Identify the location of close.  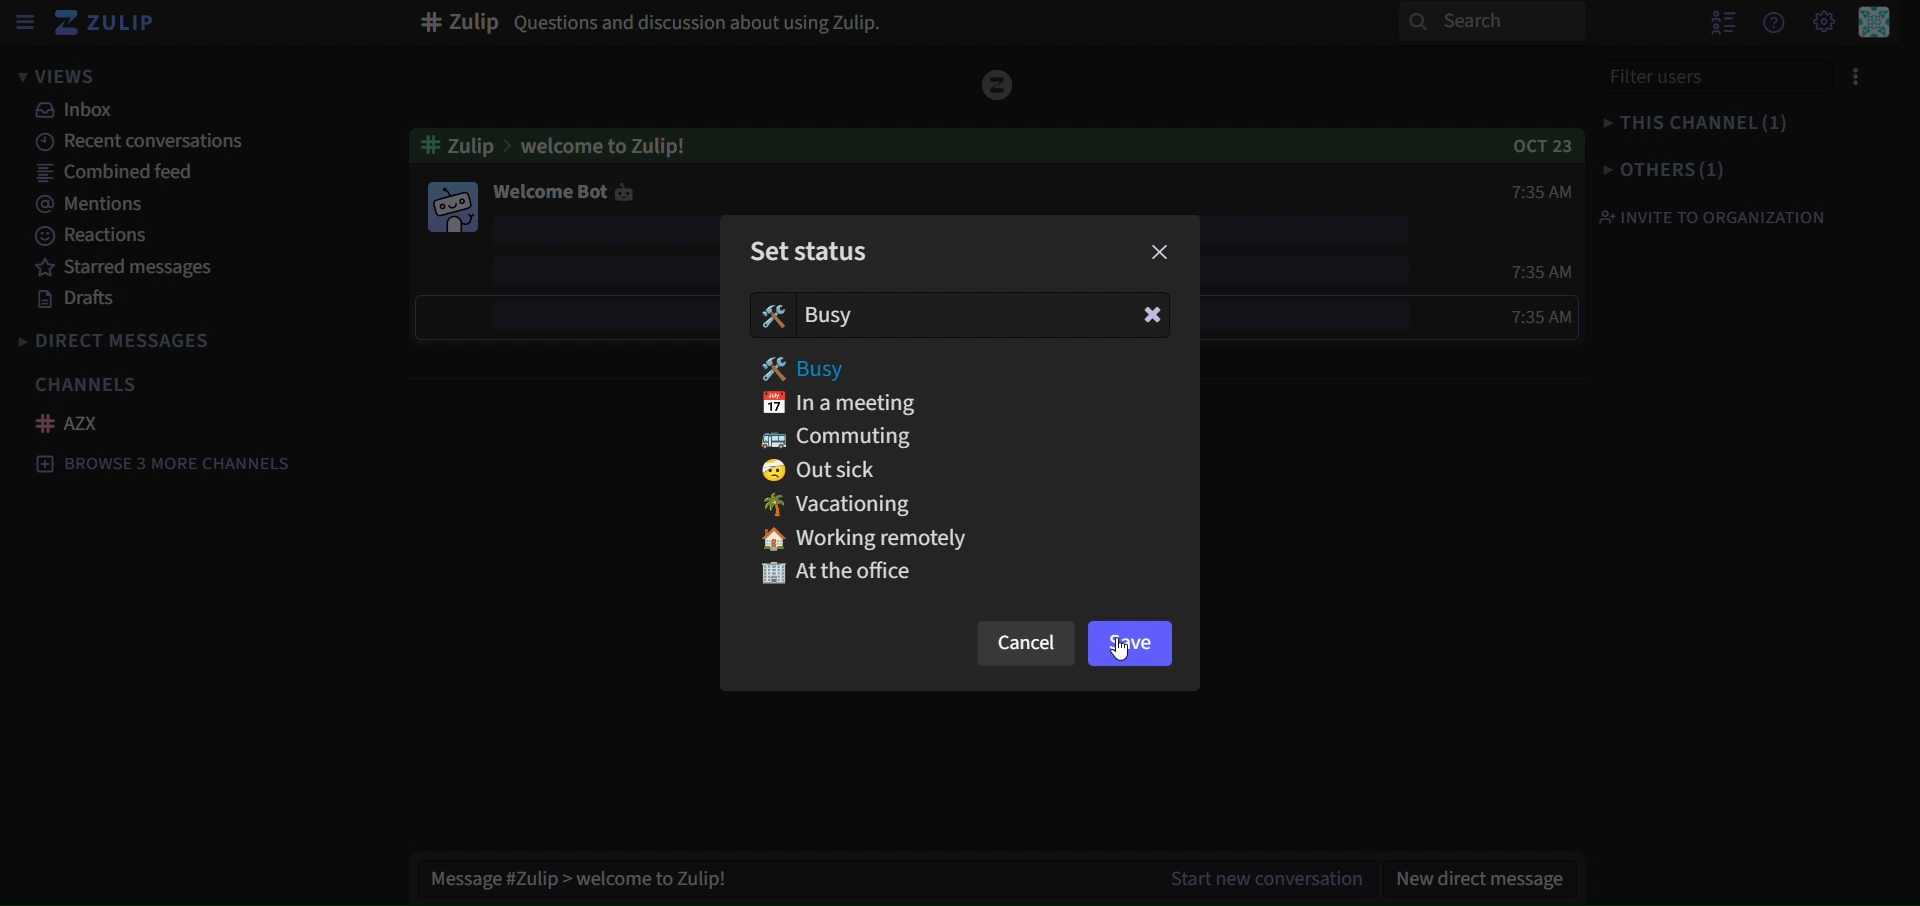
(1160, 252).